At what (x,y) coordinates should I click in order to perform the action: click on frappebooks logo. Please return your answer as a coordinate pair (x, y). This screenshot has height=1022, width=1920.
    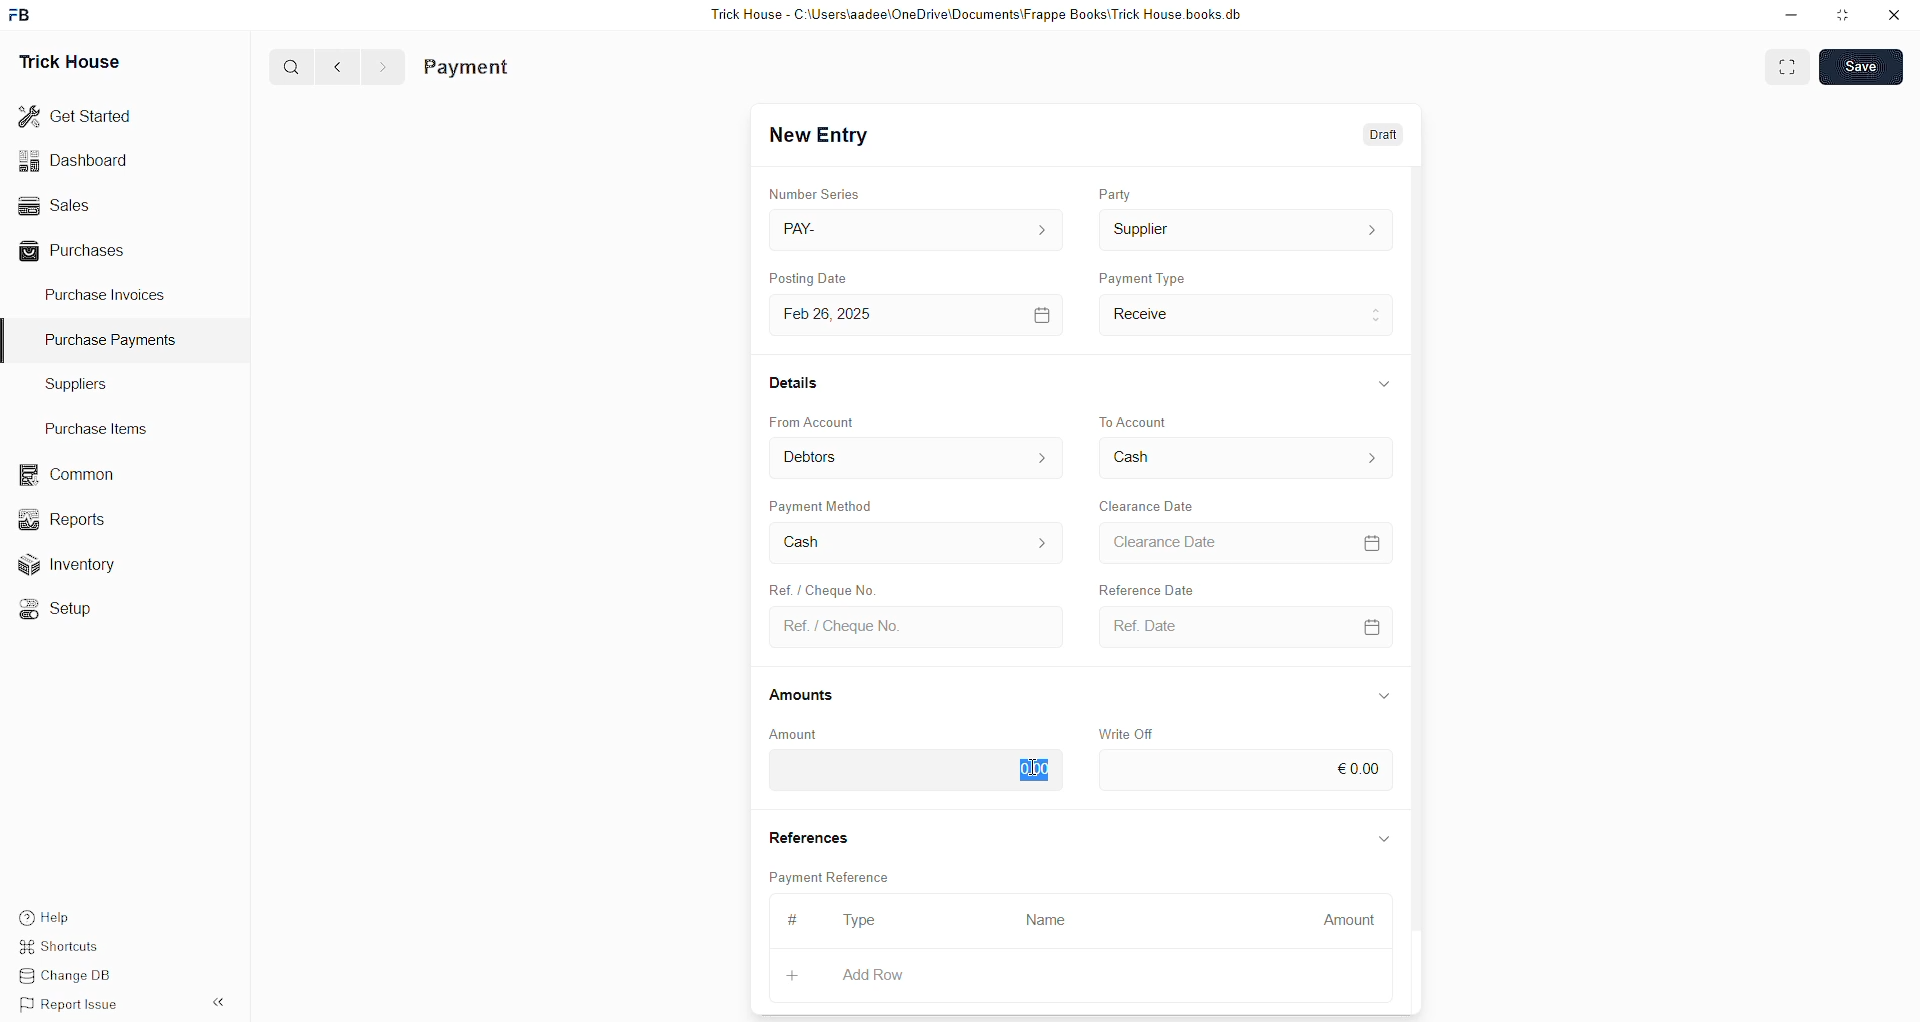
    Looking at the image, I should click on (22, 12).